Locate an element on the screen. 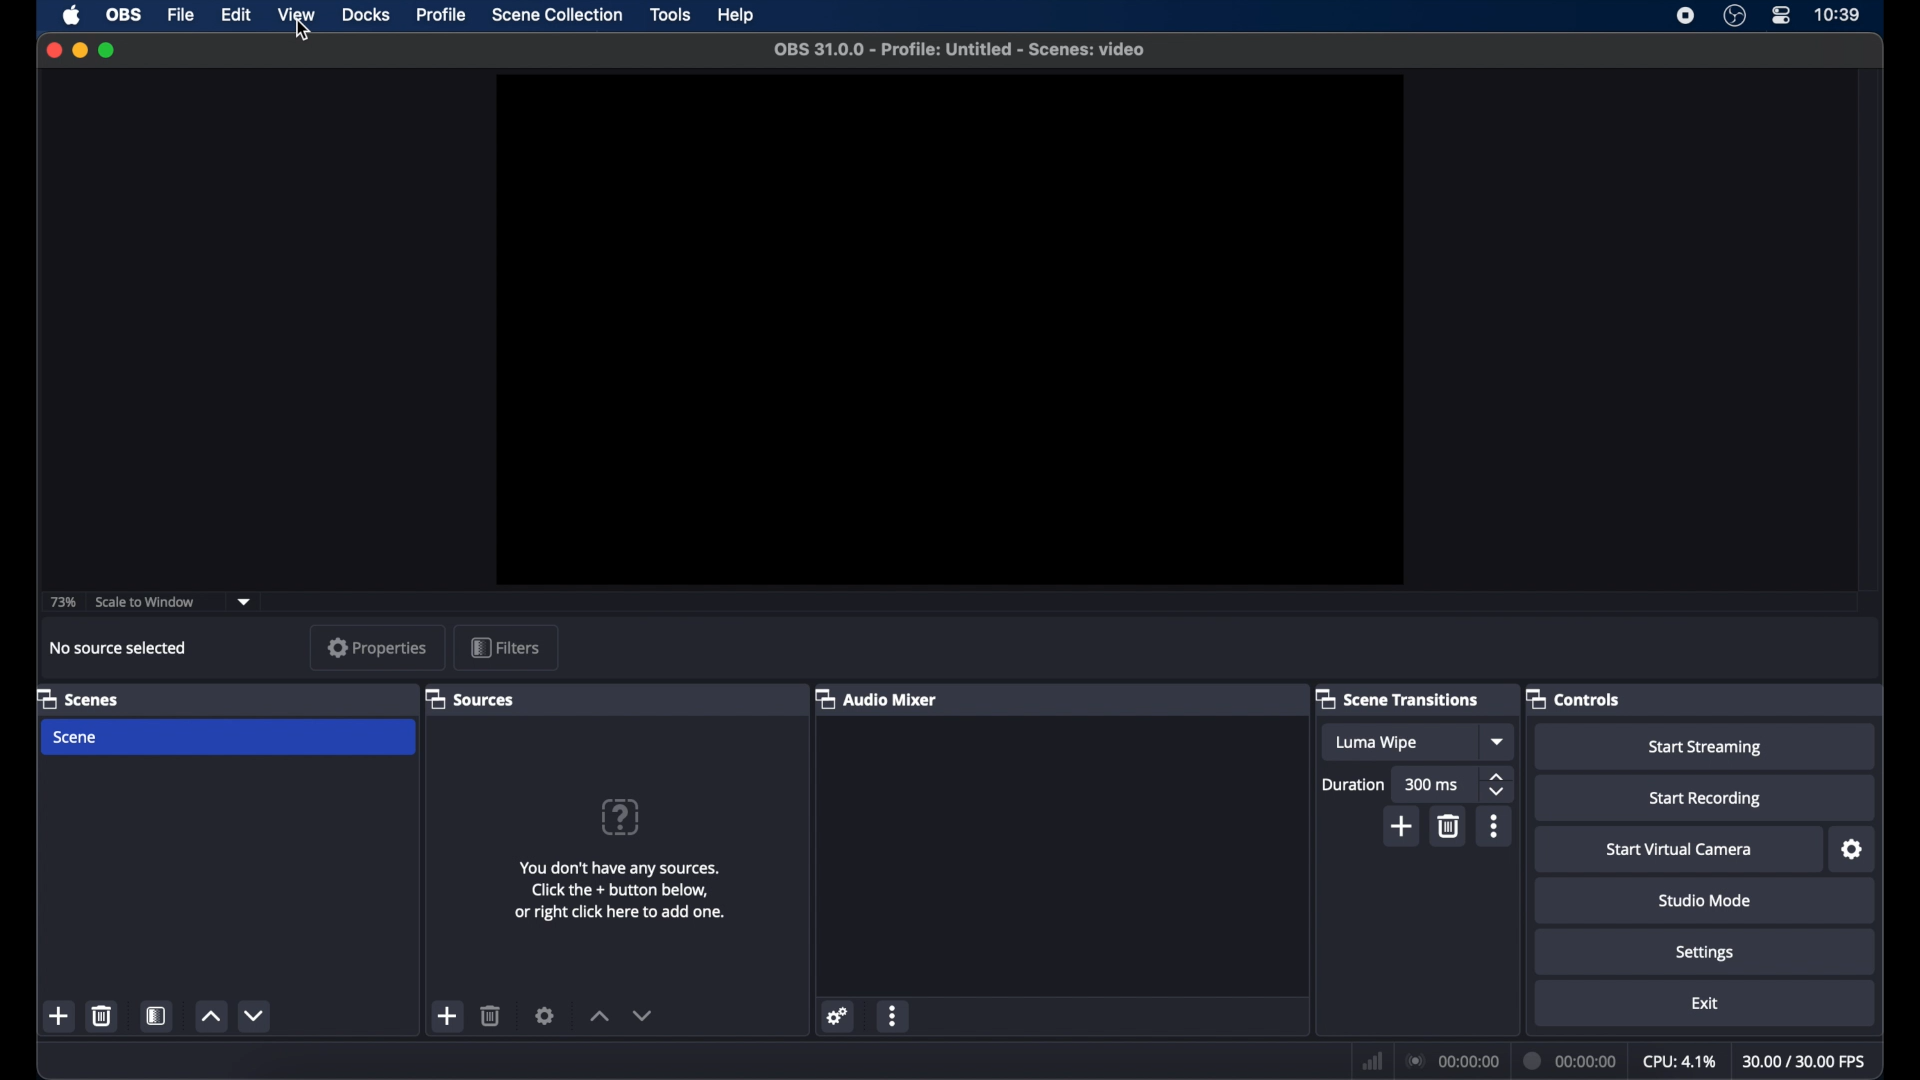 The height and width of the screenshot is (1080, 1920). no source selected is located at coordinates (118, 648).